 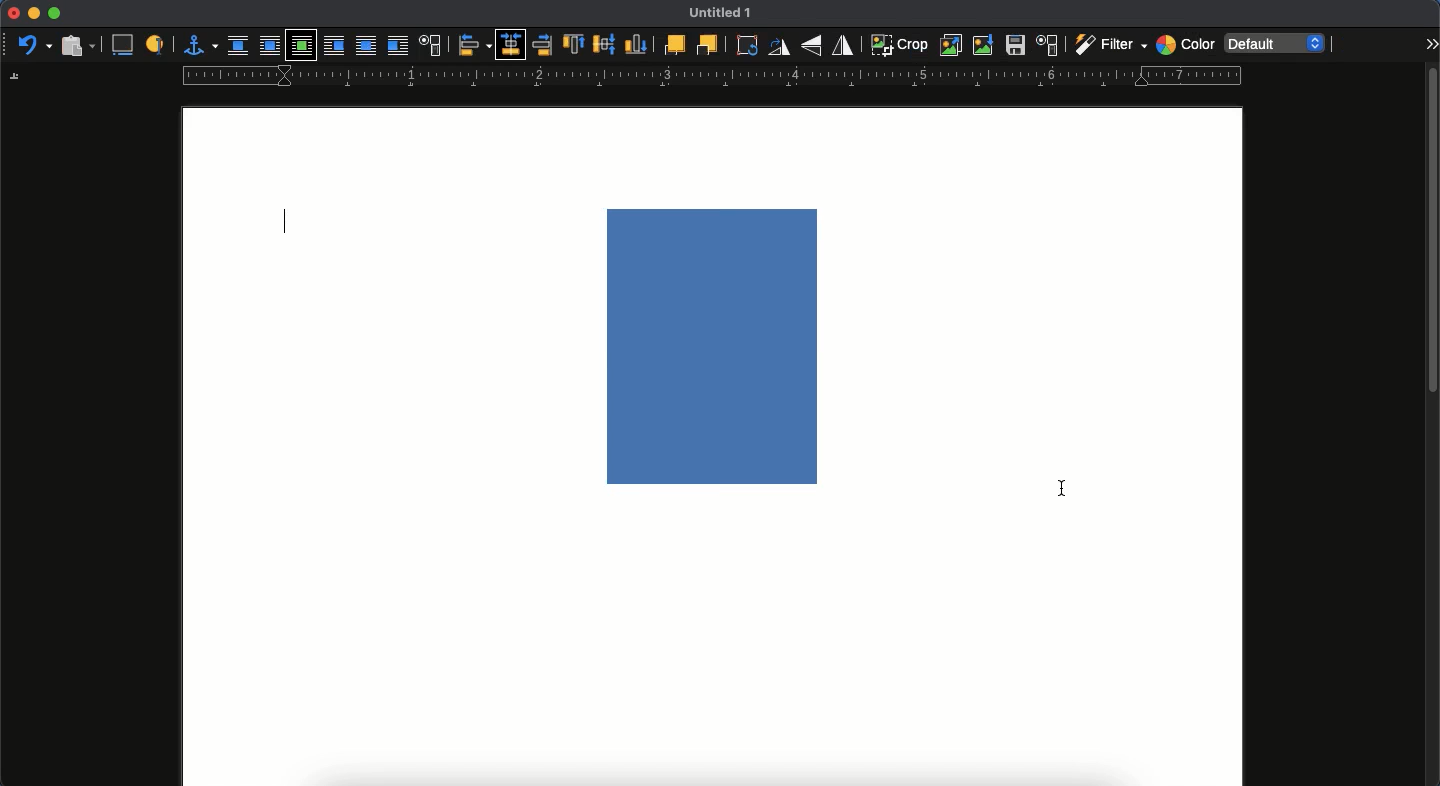 I want to click on color, so click(x=1188, y=44).